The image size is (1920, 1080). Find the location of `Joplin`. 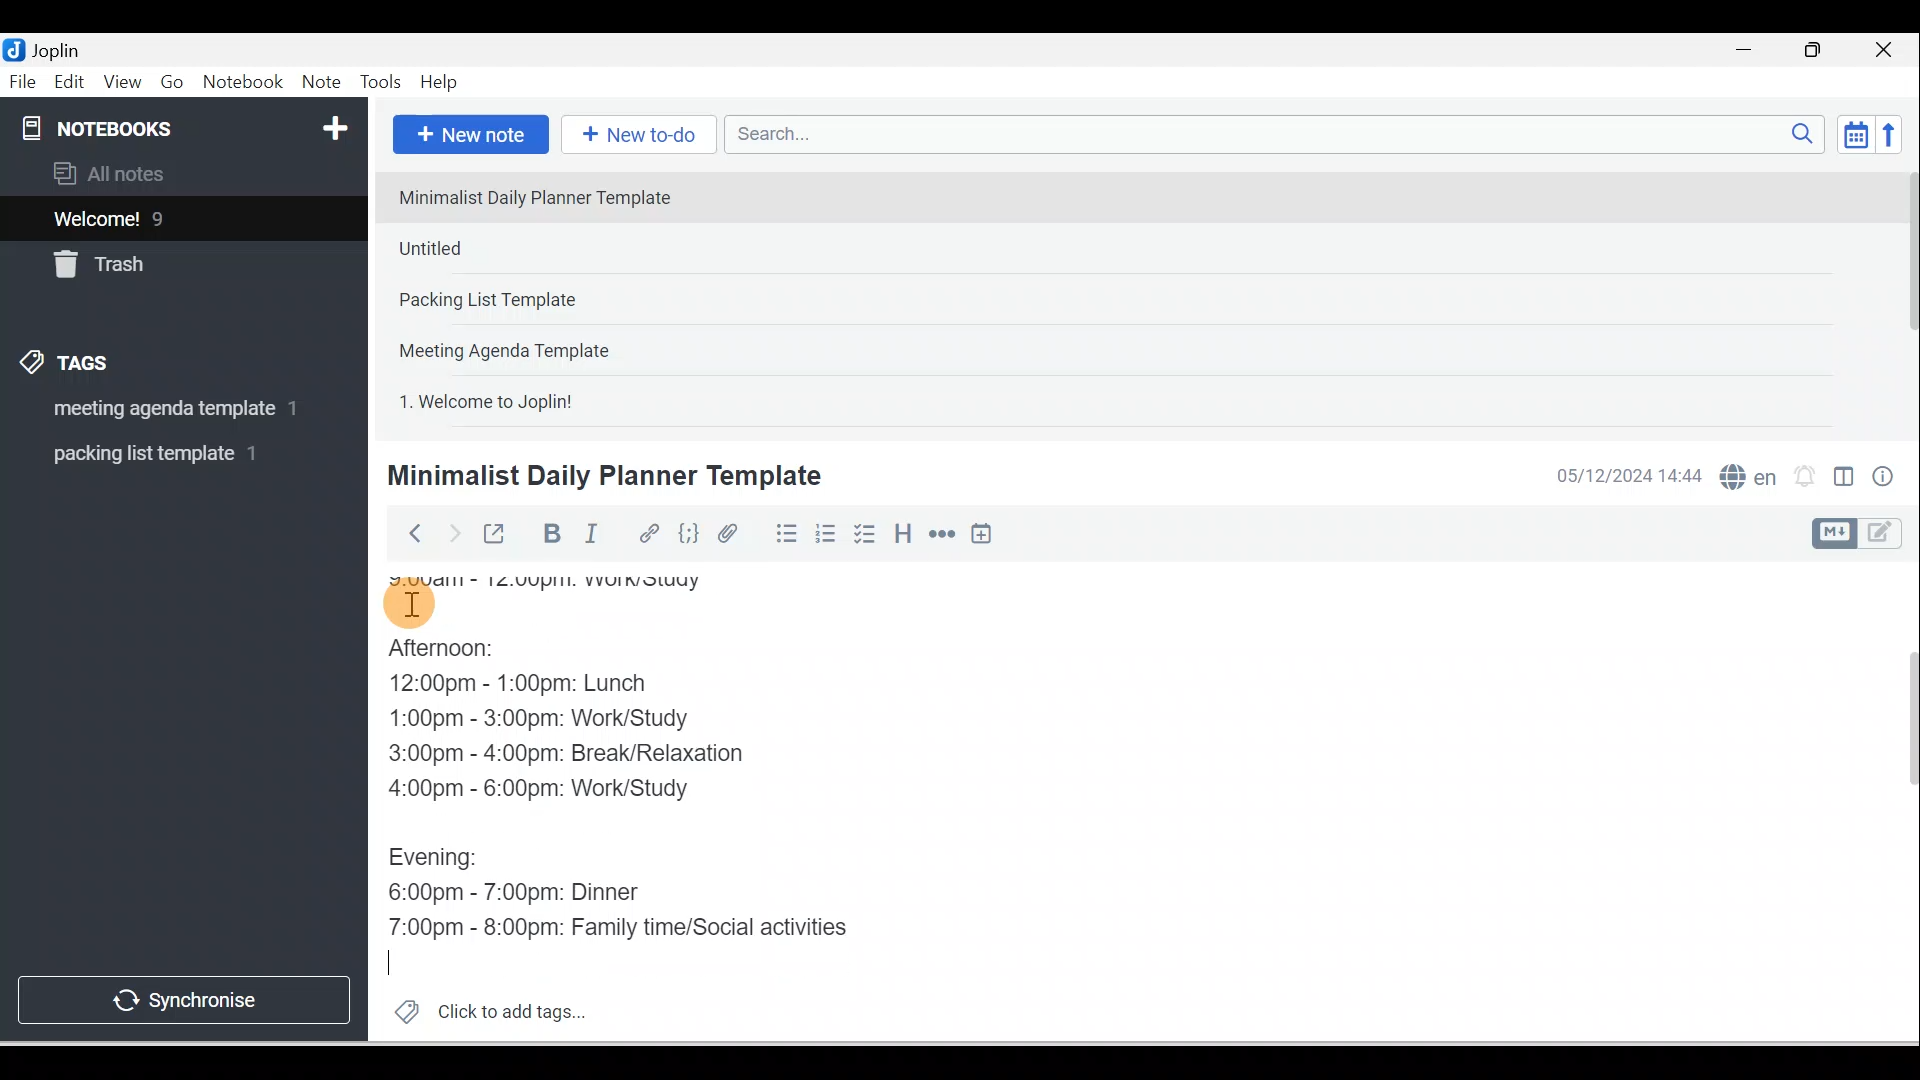

Joplin is located at coordinates (61, 48).